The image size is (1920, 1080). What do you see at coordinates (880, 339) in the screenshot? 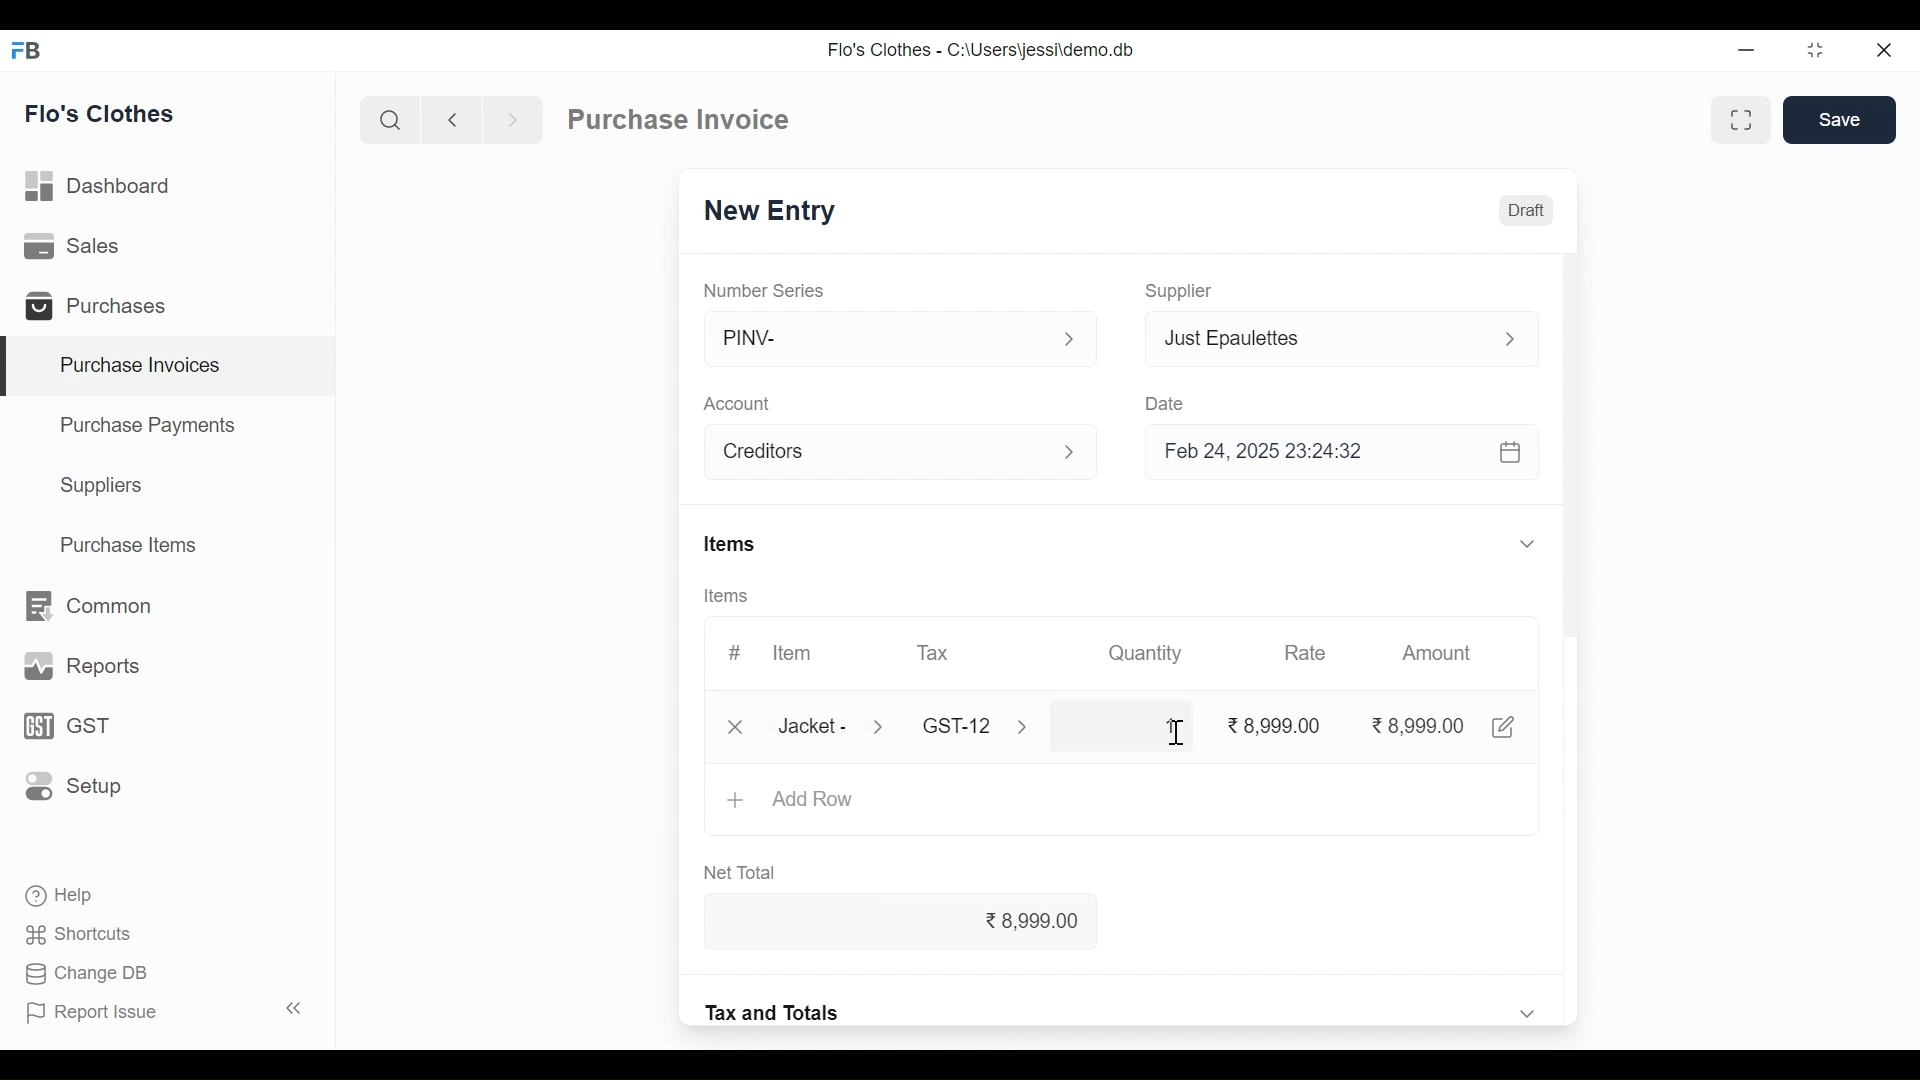
I see `PINV-` at bounding box center [880, 339].